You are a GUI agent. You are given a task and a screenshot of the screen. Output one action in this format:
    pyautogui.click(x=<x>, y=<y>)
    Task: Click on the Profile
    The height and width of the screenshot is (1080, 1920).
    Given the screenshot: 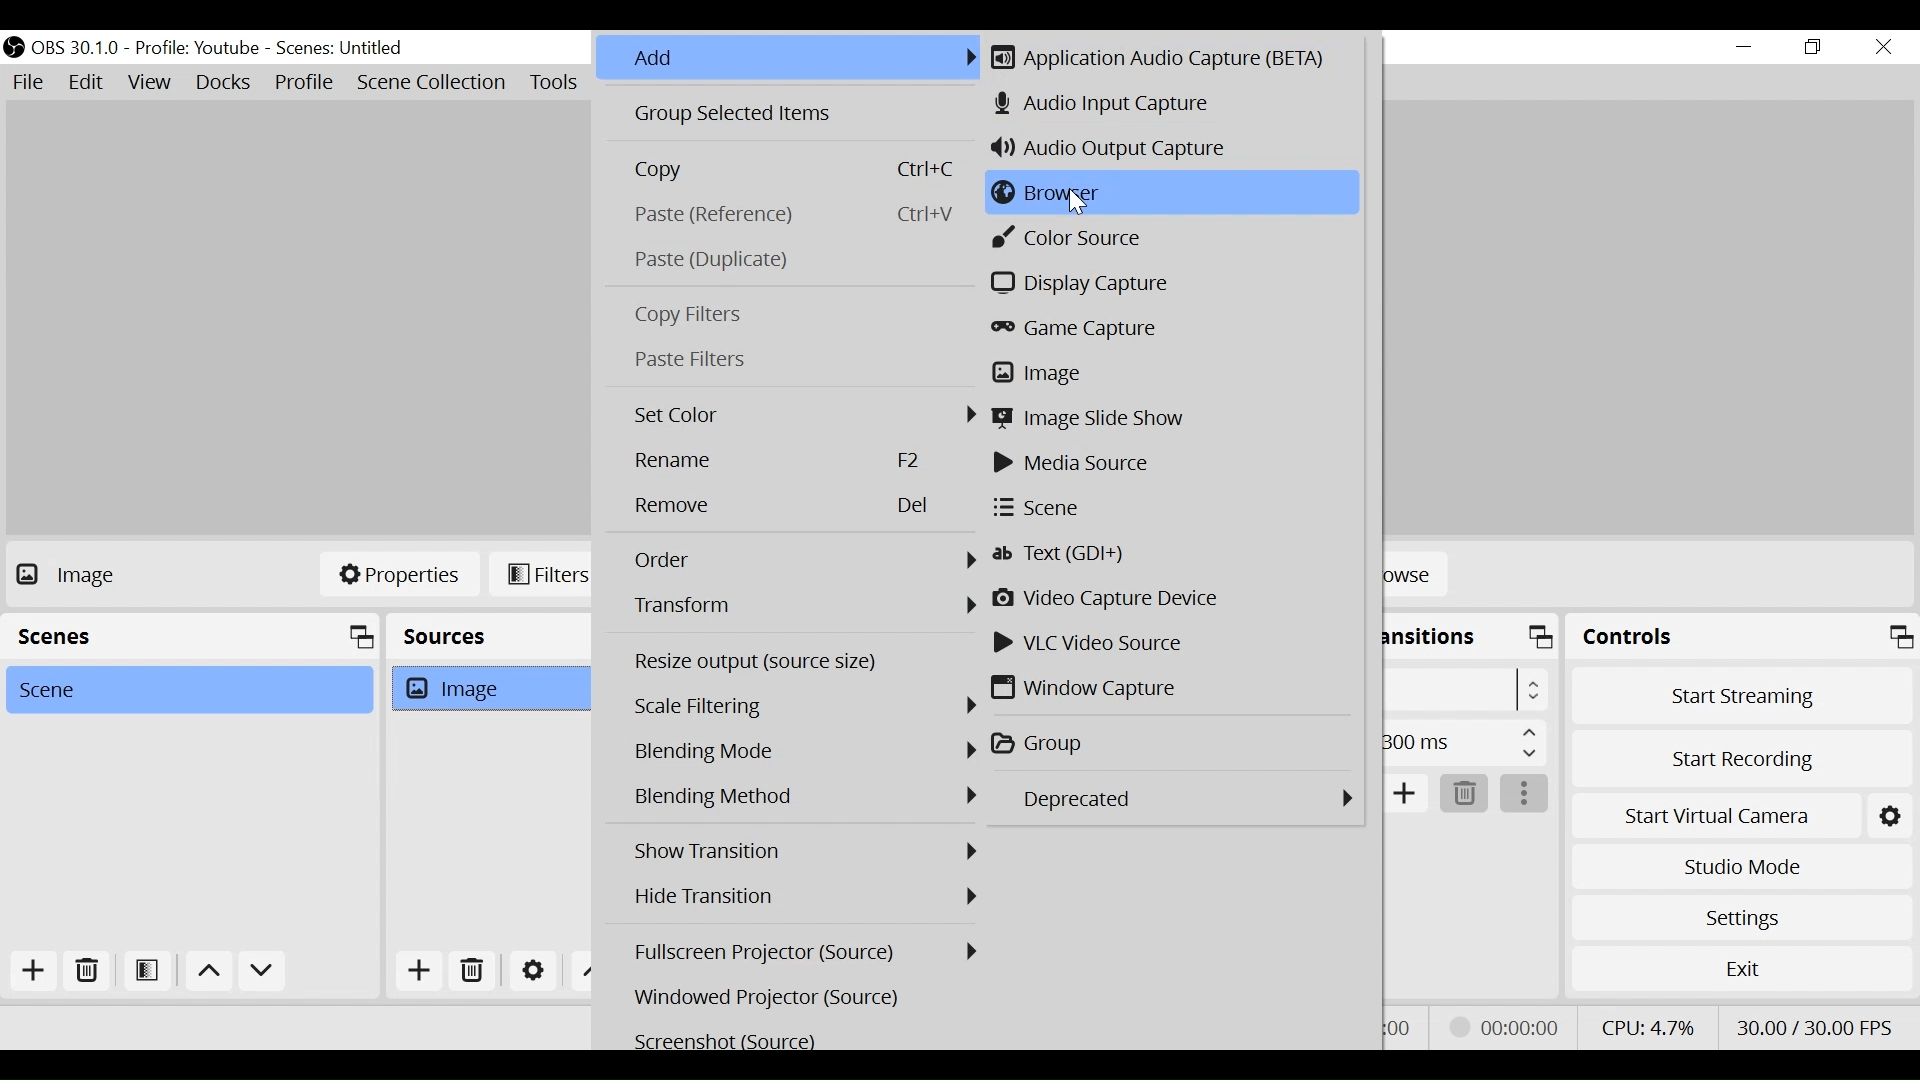 What is the action you would take?
    pyautogui.click(x=196, y=49)
    